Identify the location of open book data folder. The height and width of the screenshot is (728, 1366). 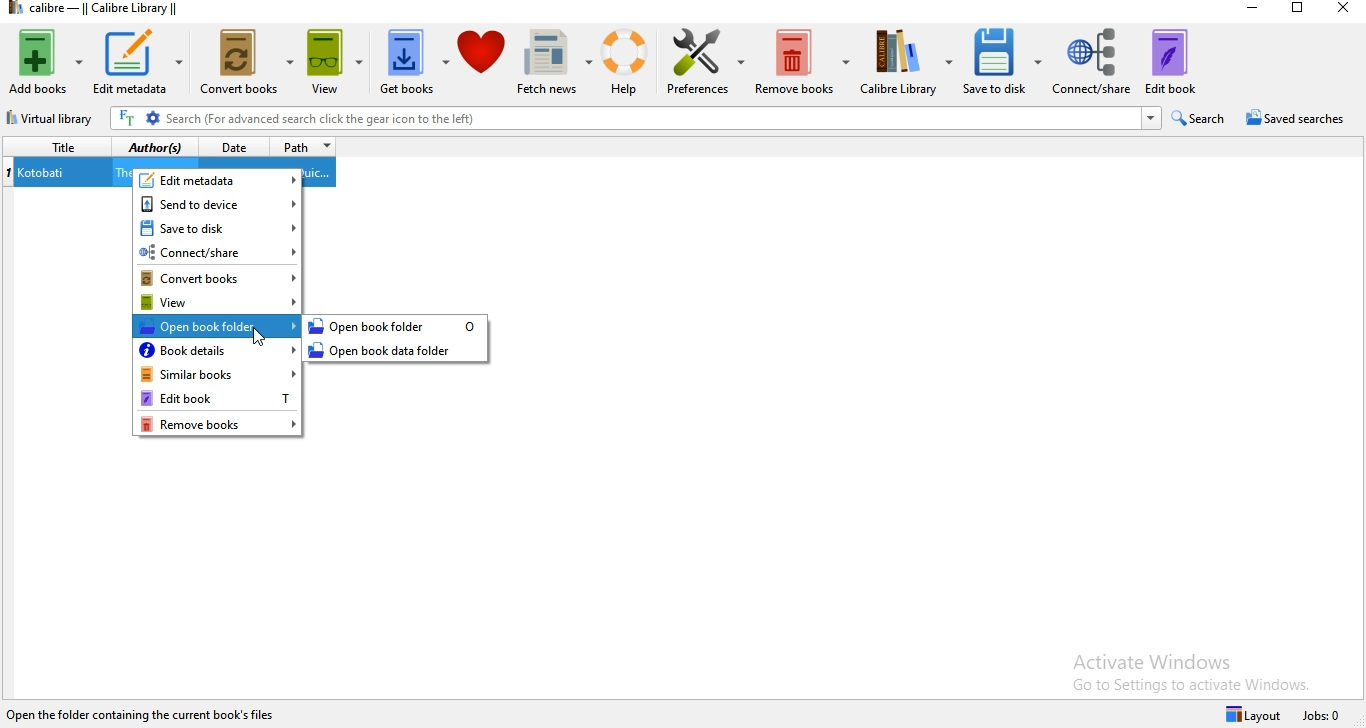
(400, 353).